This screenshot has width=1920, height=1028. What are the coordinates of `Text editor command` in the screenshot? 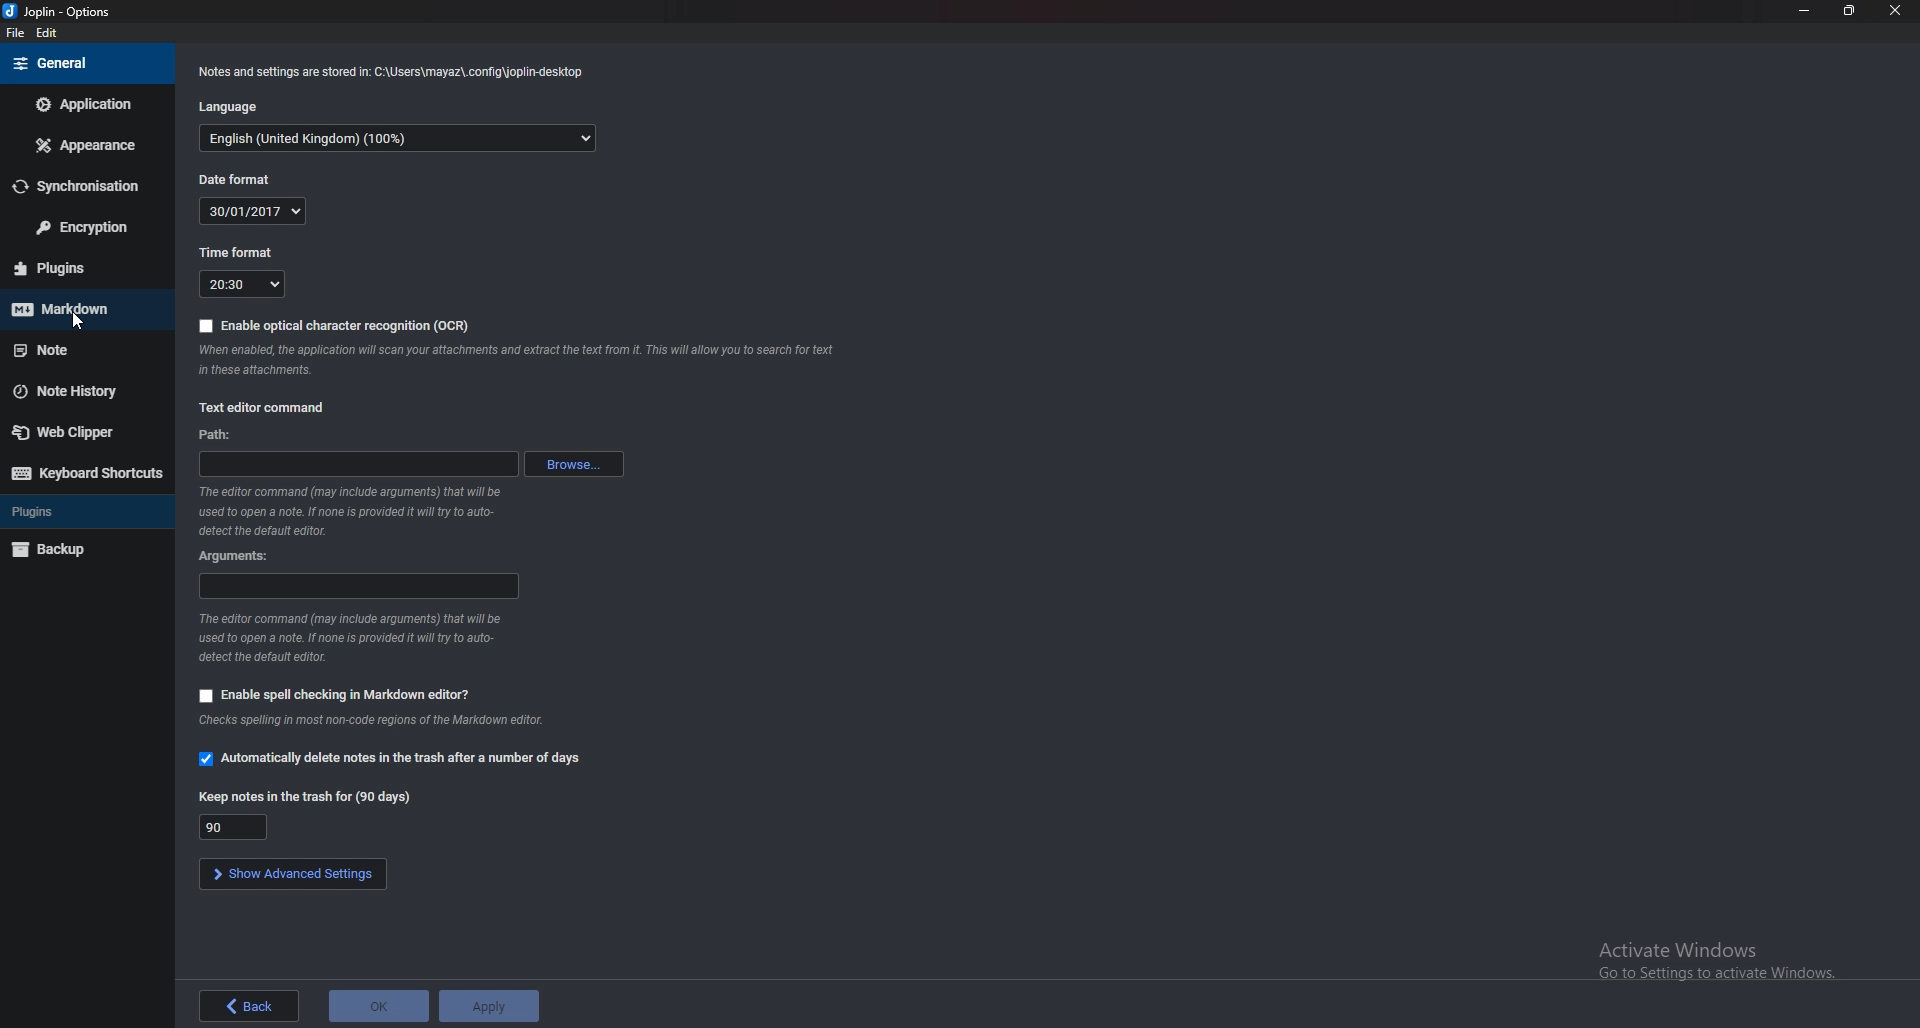 It's located at (263, 407).